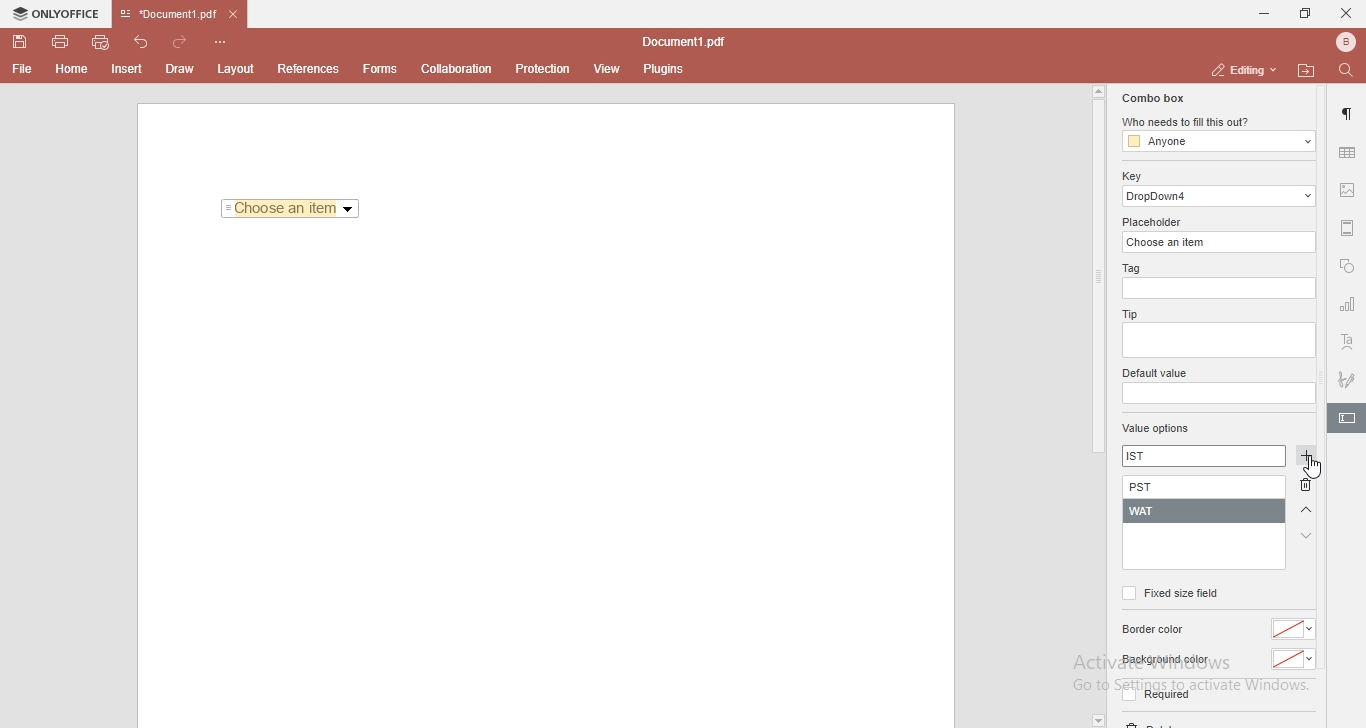 The image size is (1366, 728). Describe the element at coordinates (1307, 536) in the screenshot. I see `arrow down` at that location.